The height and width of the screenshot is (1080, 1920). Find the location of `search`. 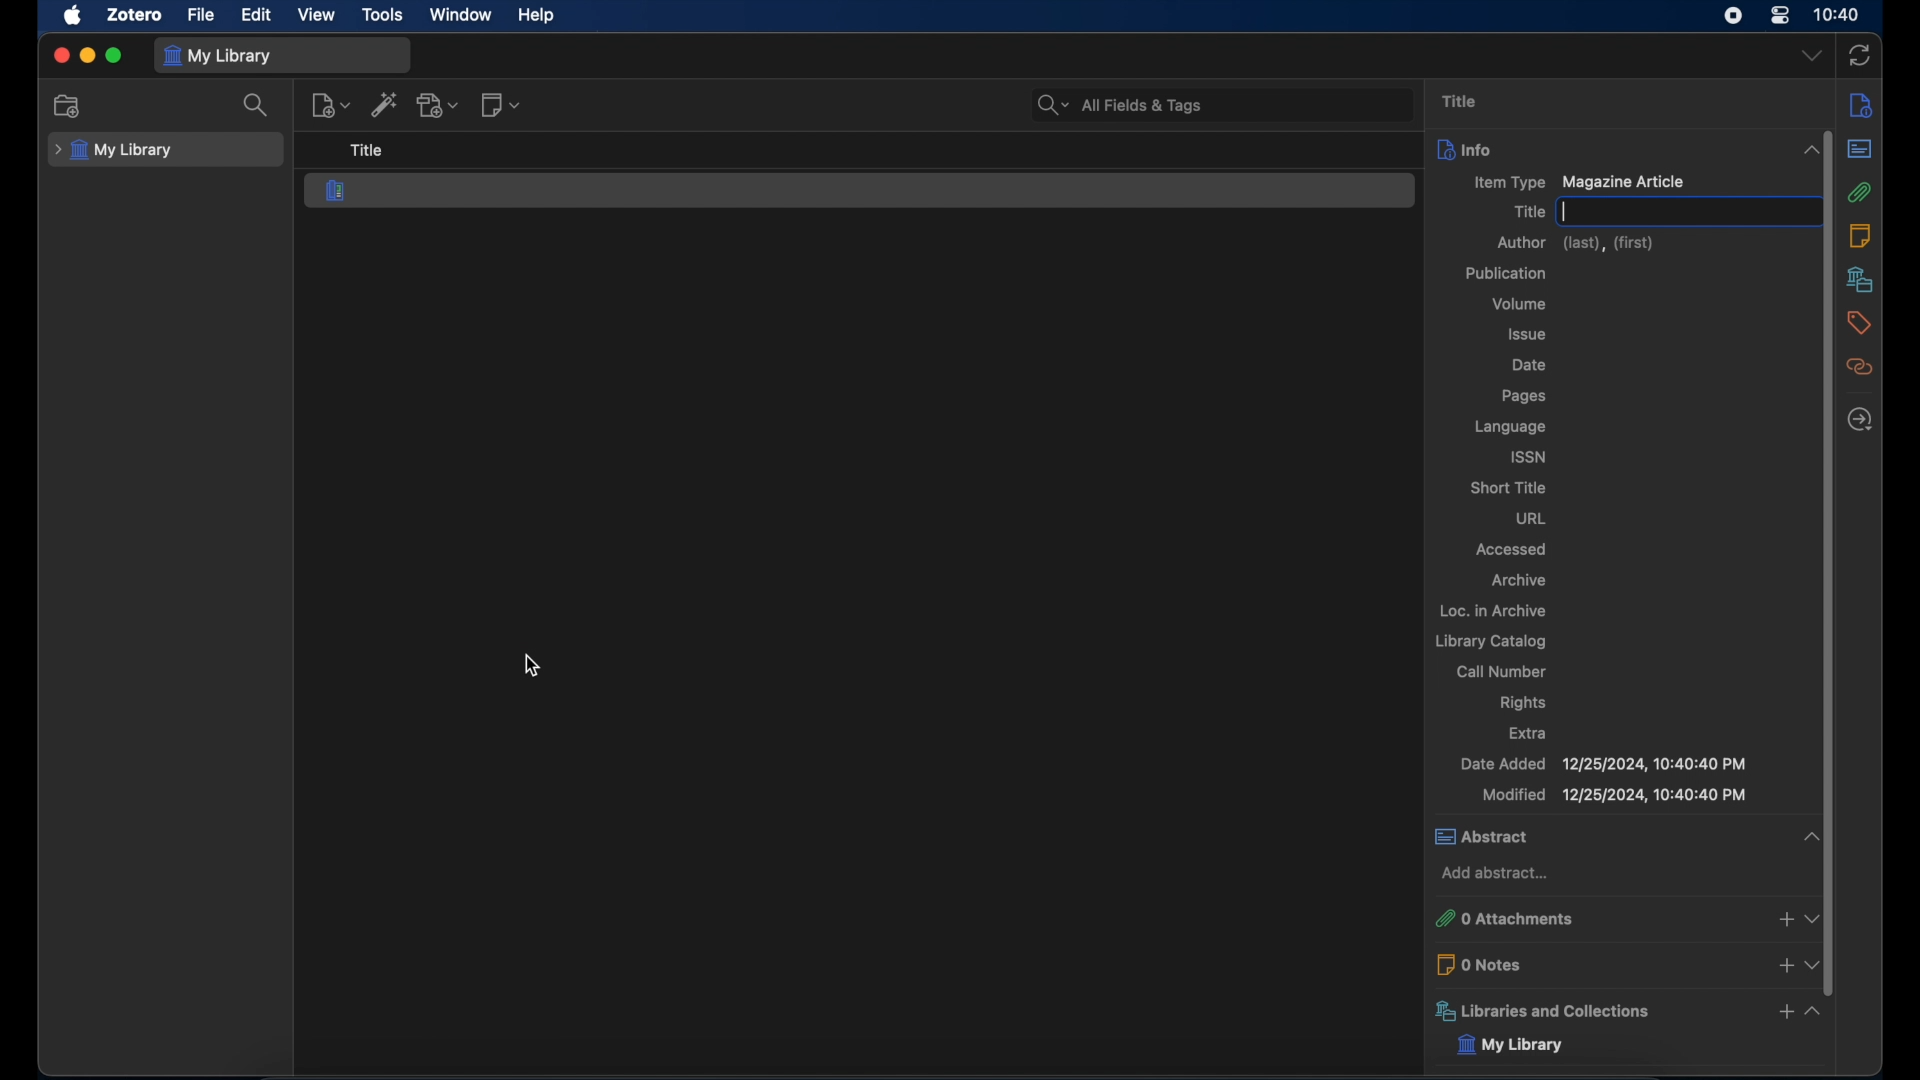

search is located at coordinates (257, 106).